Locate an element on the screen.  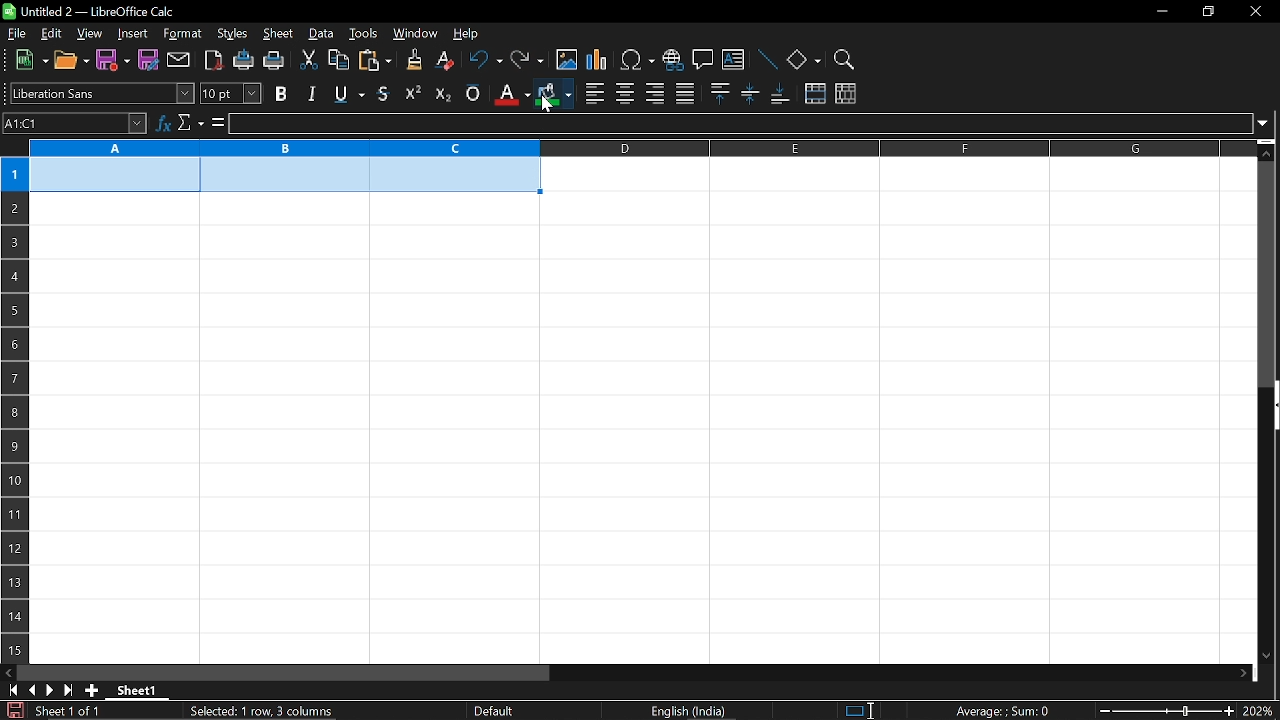
vertical scrollbar is located at coordinates (1268, 274).